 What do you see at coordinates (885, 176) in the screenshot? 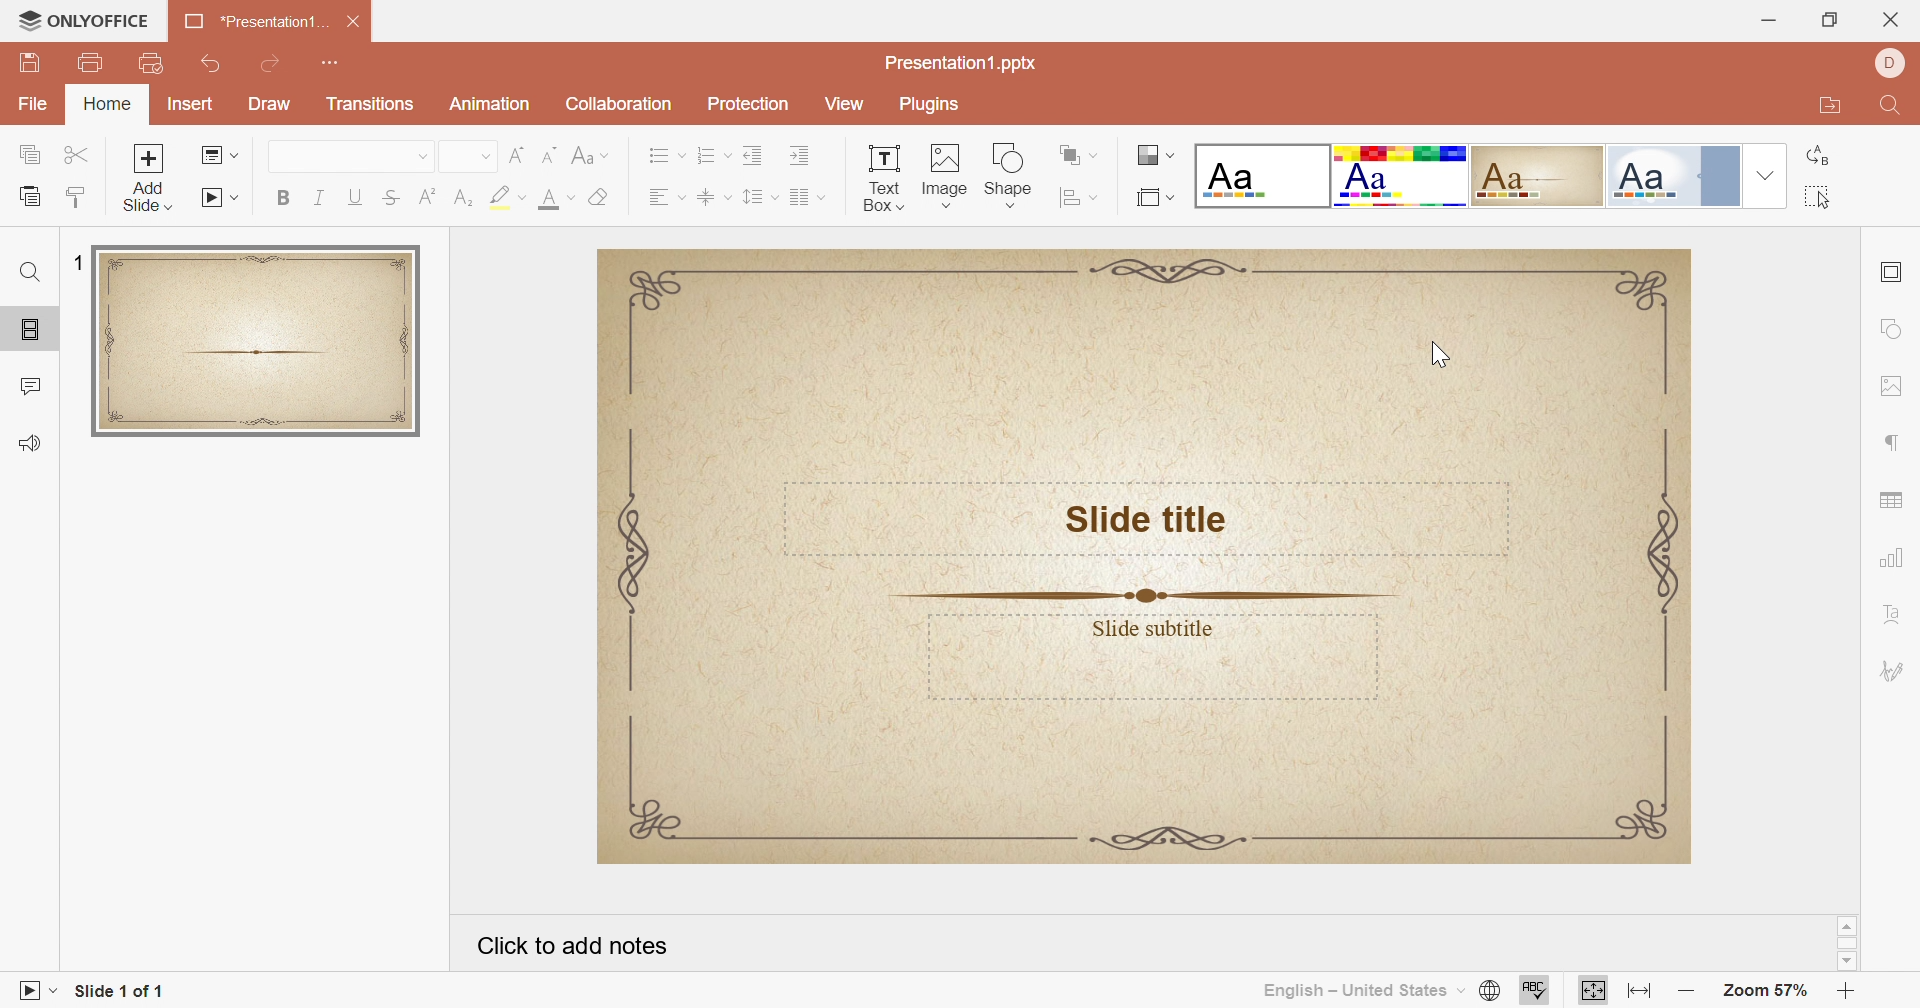
I see `Text Box` at bounding box center [885, 176].